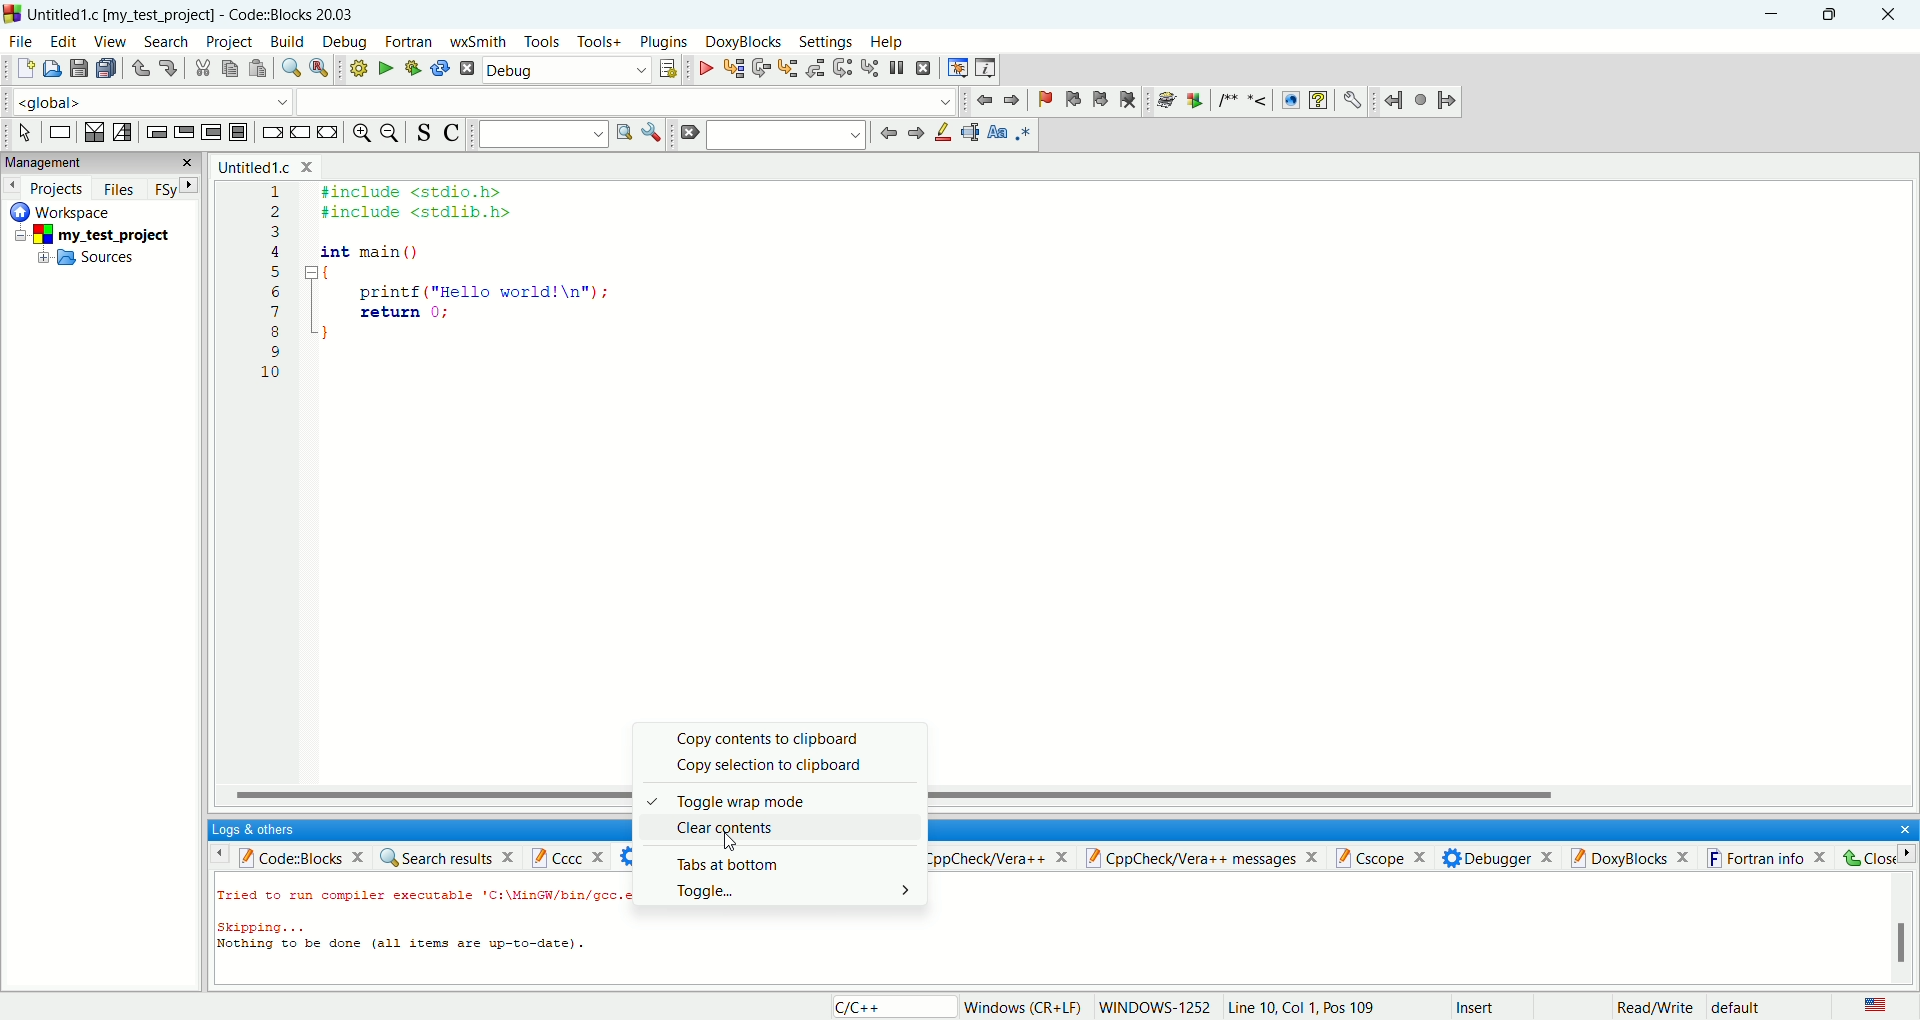 The height and width of the screenshot is (1020, 1920). I want to click on Cscope, so click(1388, 858).